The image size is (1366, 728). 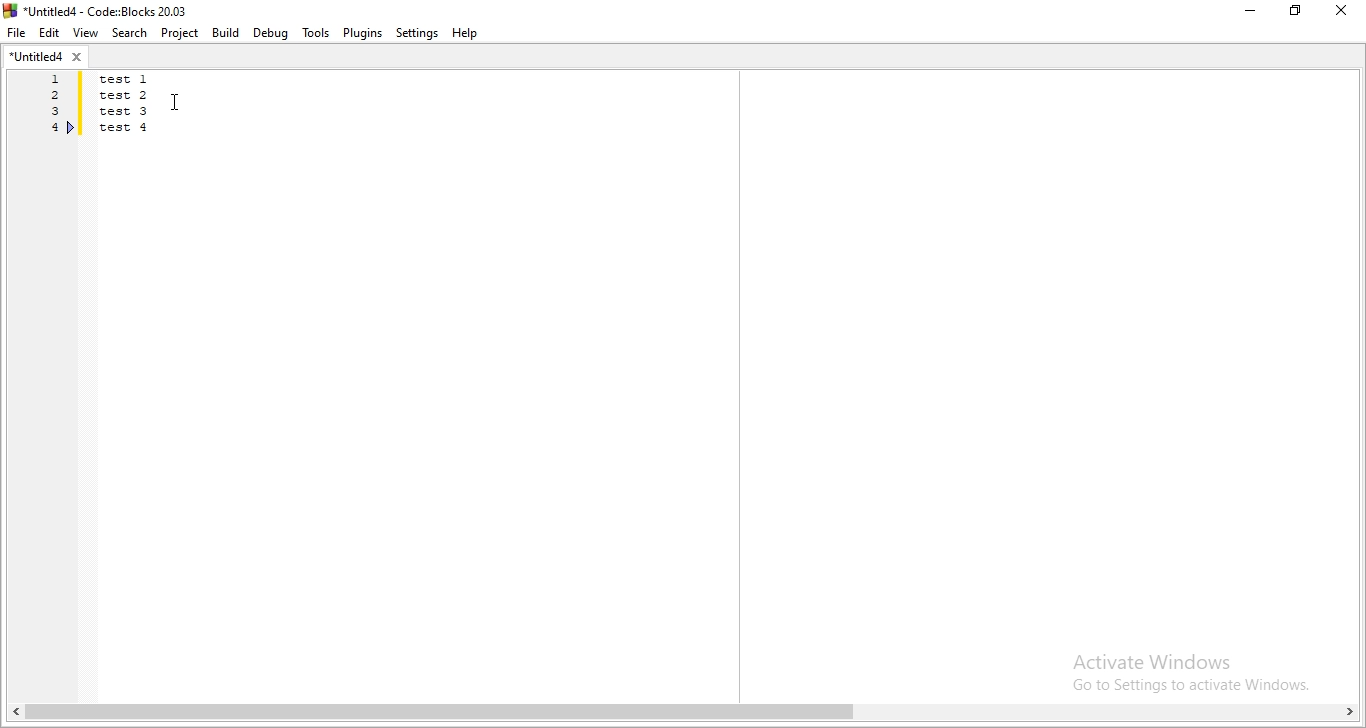 I want to click on Build , so click(x=224, y=32).